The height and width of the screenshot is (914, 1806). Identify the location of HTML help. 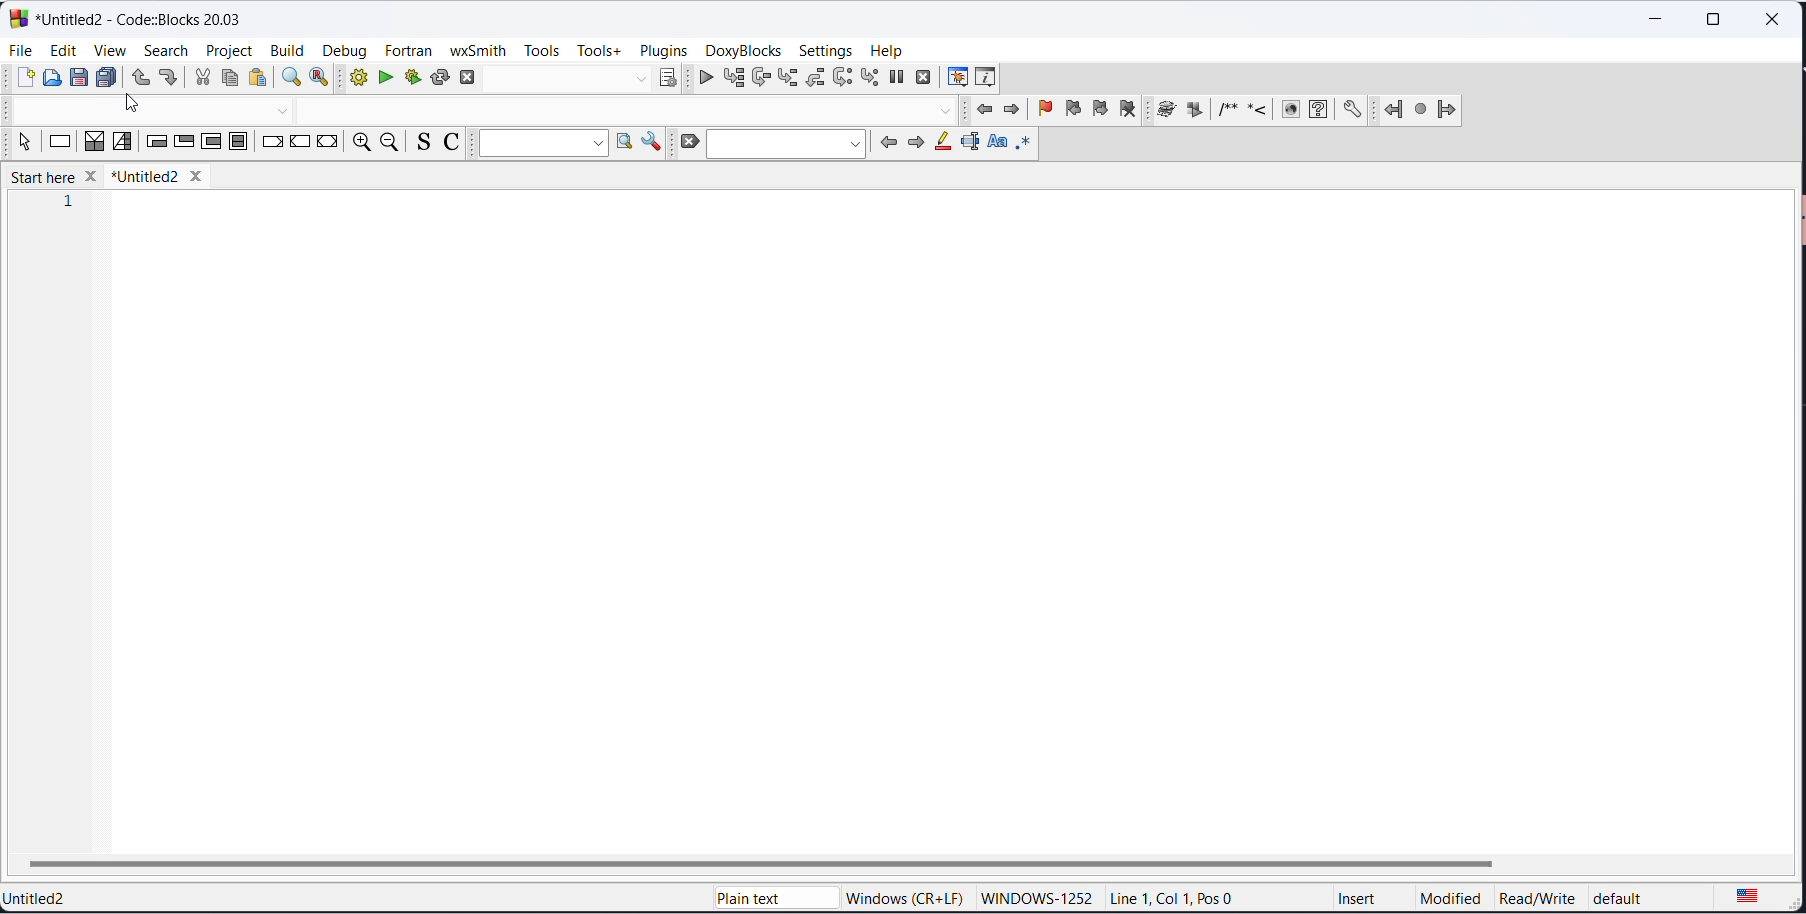
(1321, 112).